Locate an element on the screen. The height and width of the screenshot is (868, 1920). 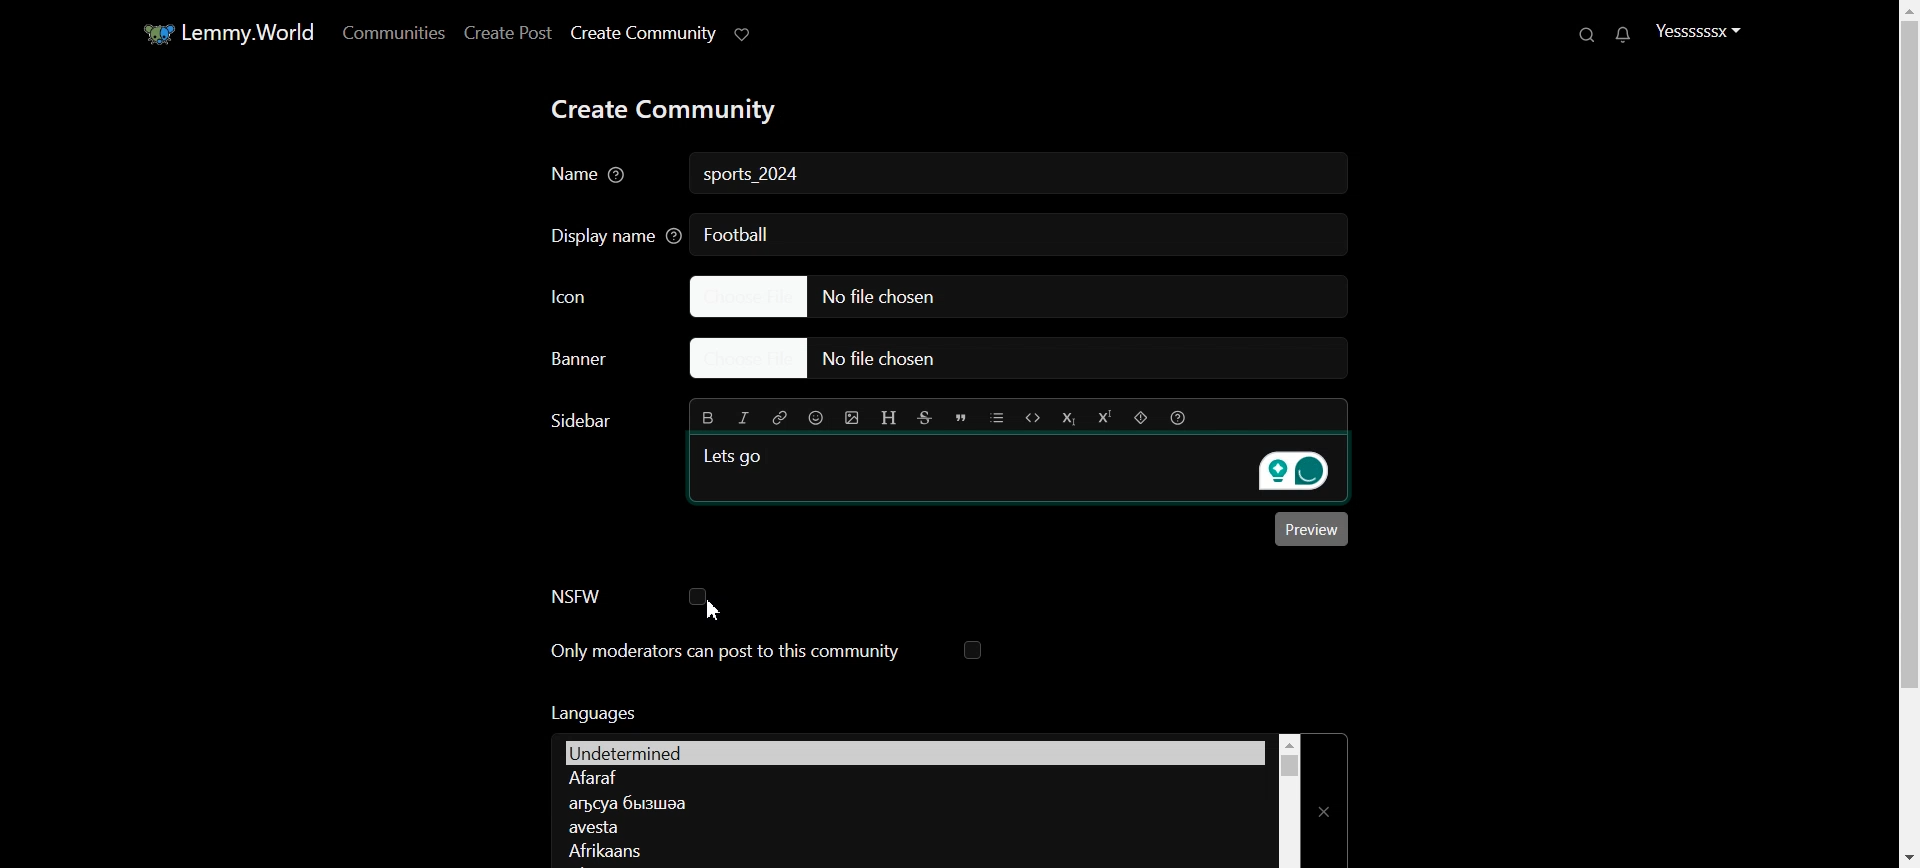
Insert Picture is located at coordinates (852, 418).